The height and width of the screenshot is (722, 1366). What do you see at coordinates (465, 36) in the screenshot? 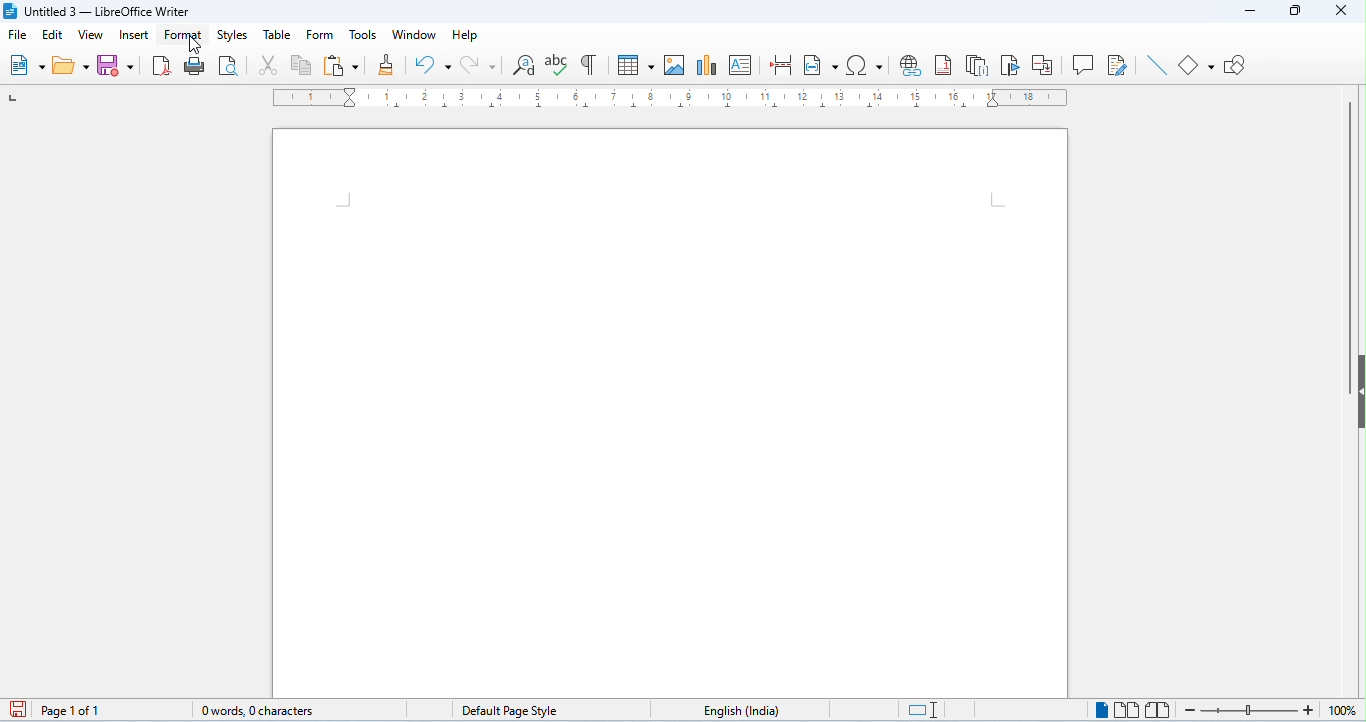
I see `help` at bounding box center [465, 36].